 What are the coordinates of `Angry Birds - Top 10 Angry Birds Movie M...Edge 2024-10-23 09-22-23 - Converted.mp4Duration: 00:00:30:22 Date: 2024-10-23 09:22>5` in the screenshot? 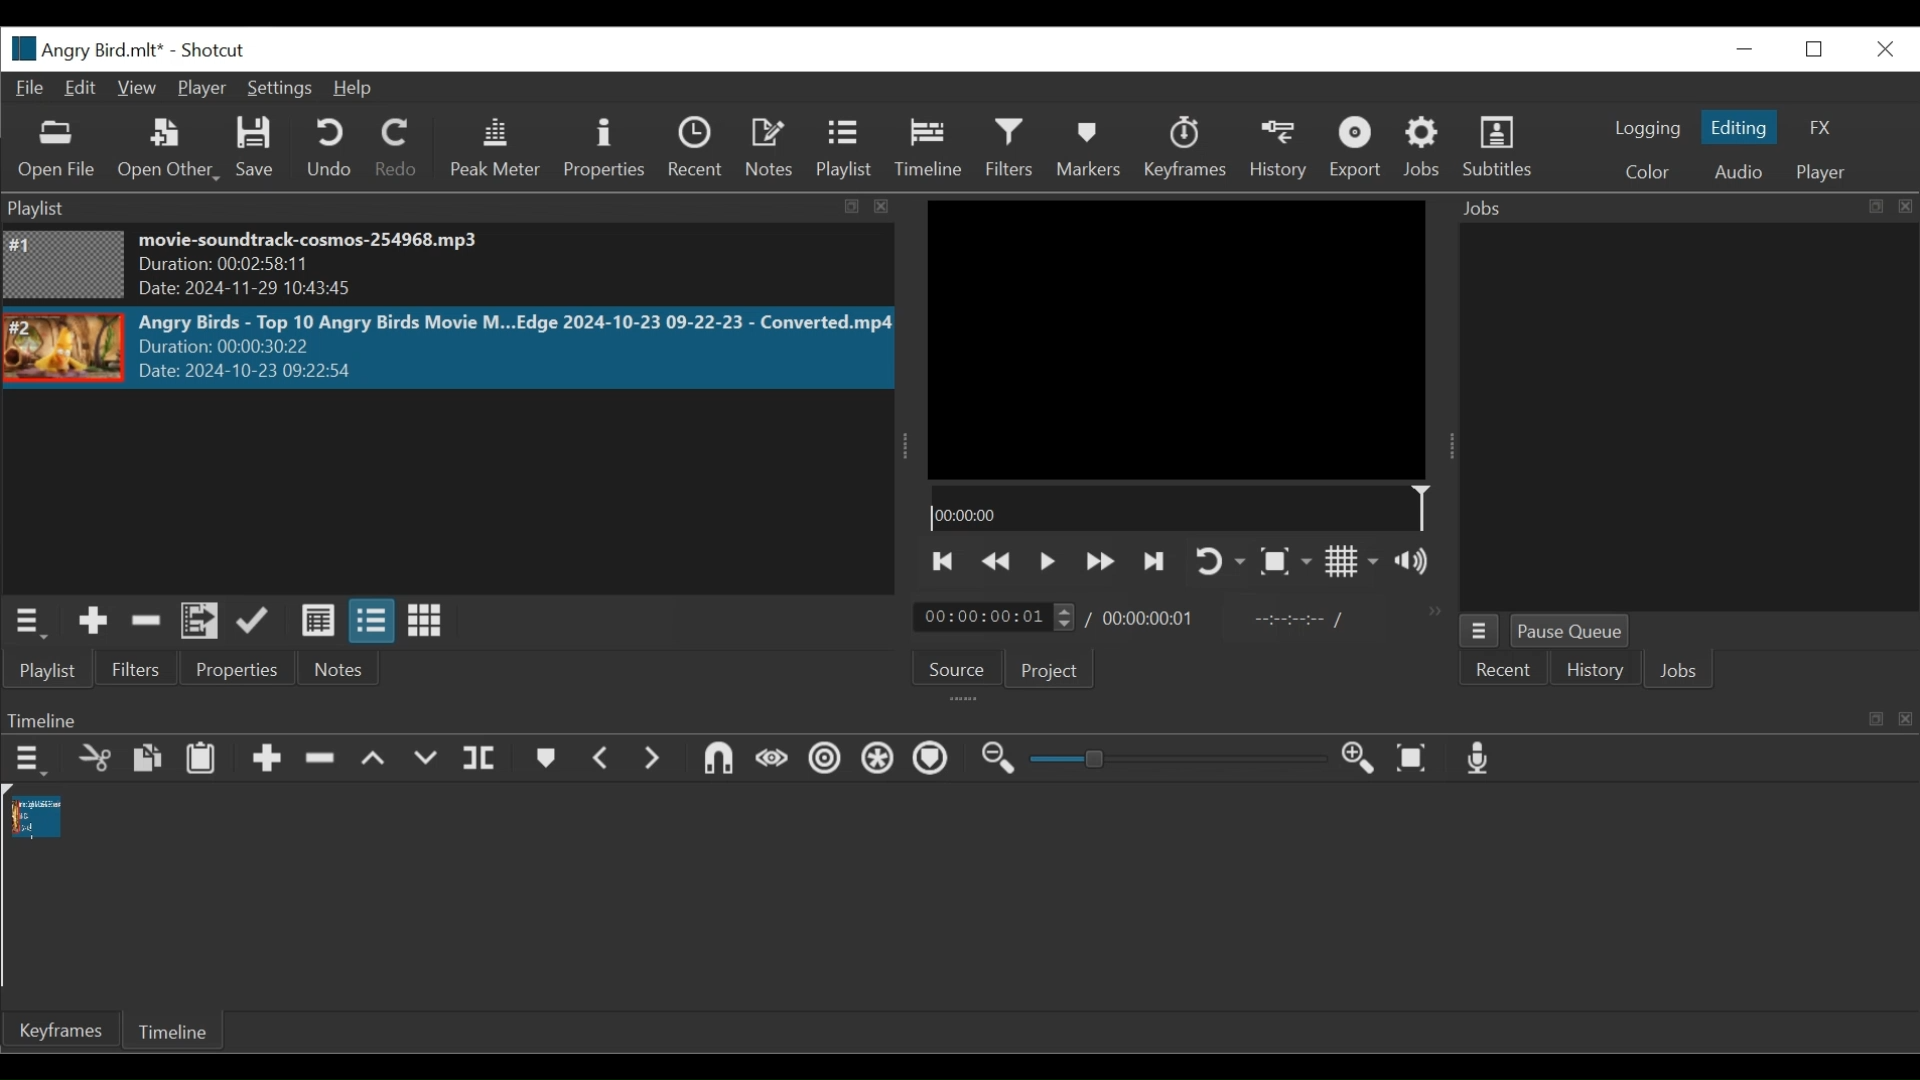 It's located at (514, 348).